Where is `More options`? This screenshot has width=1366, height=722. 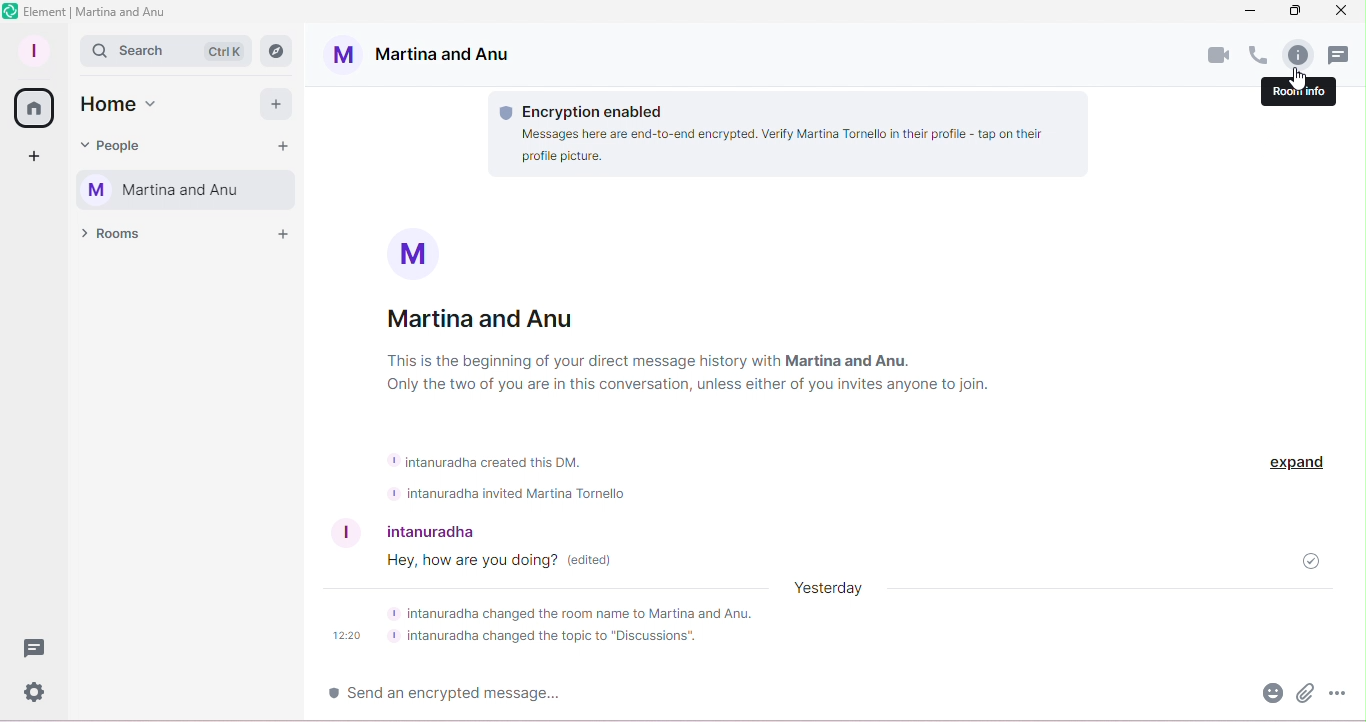 More options is located at coordinates (1342, 694).